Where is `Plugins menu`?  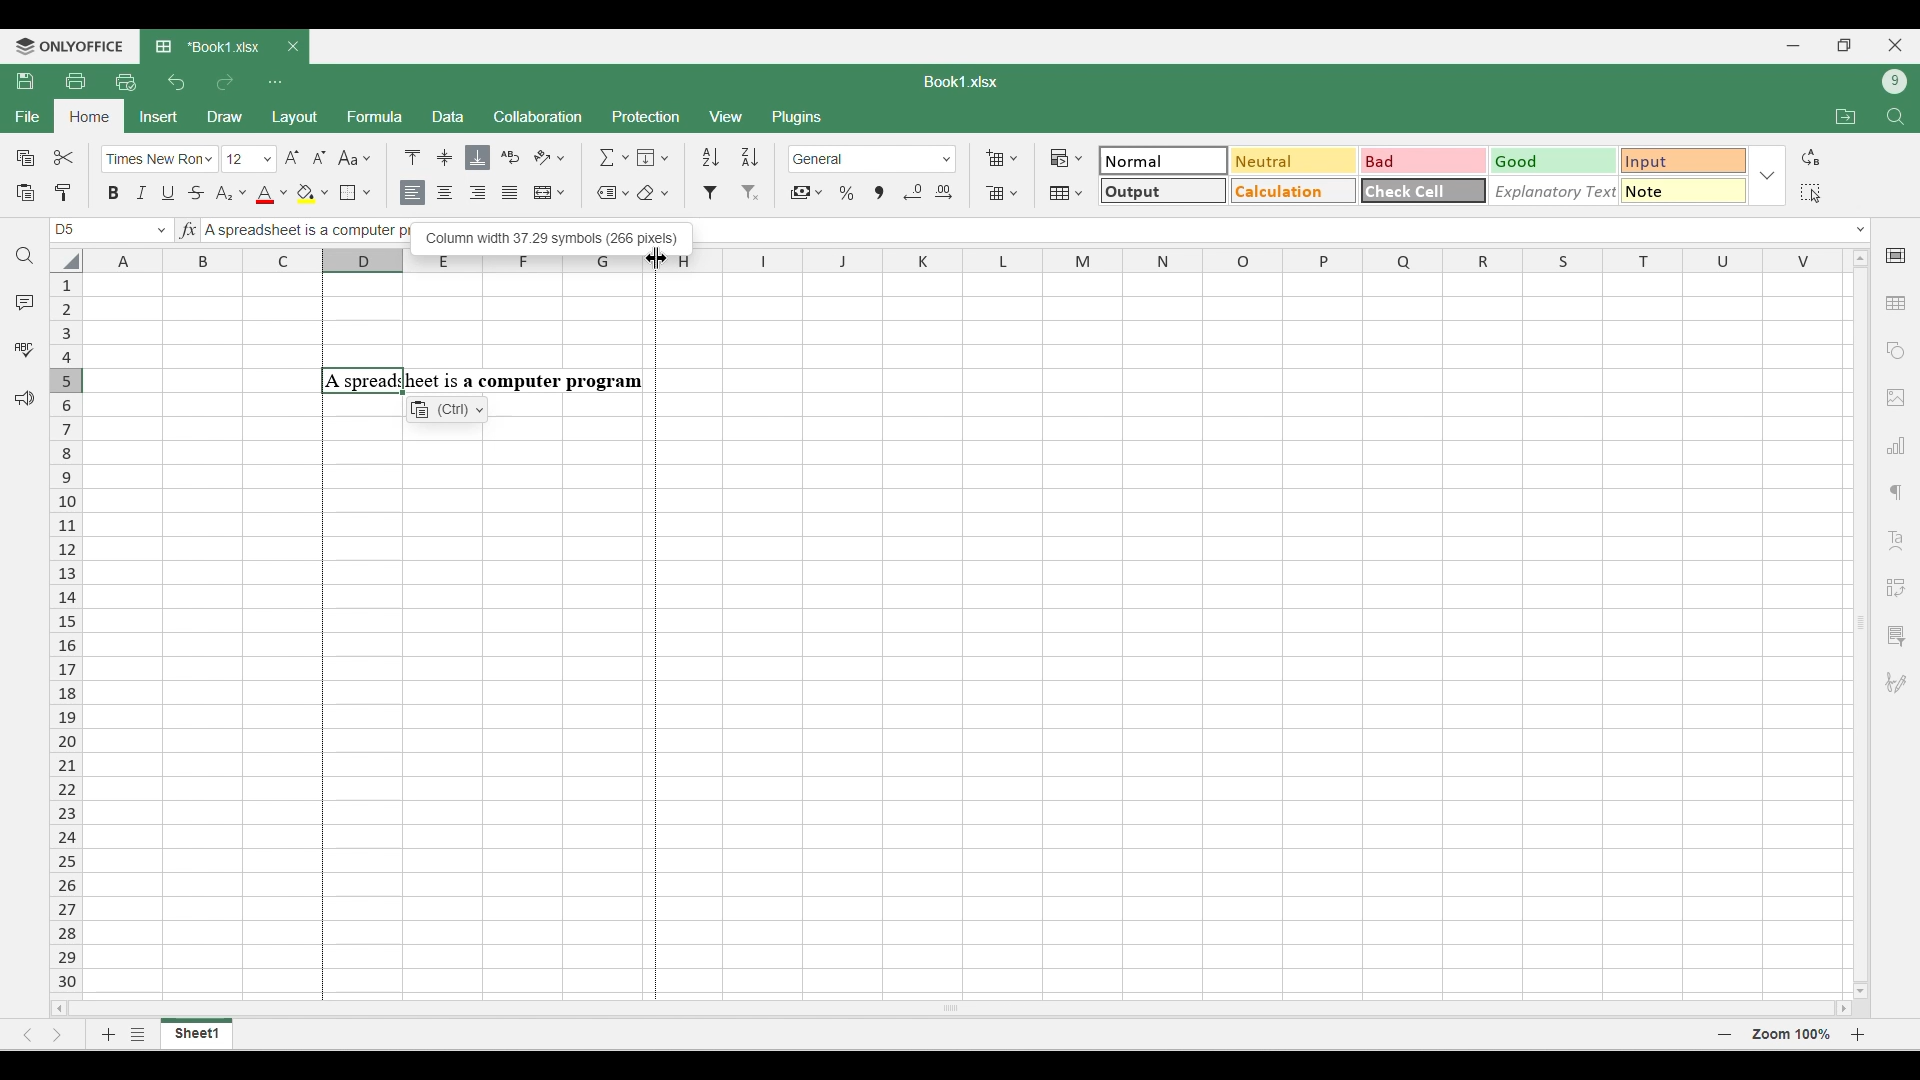 Plugins menu is located at coordinates (799, 117).